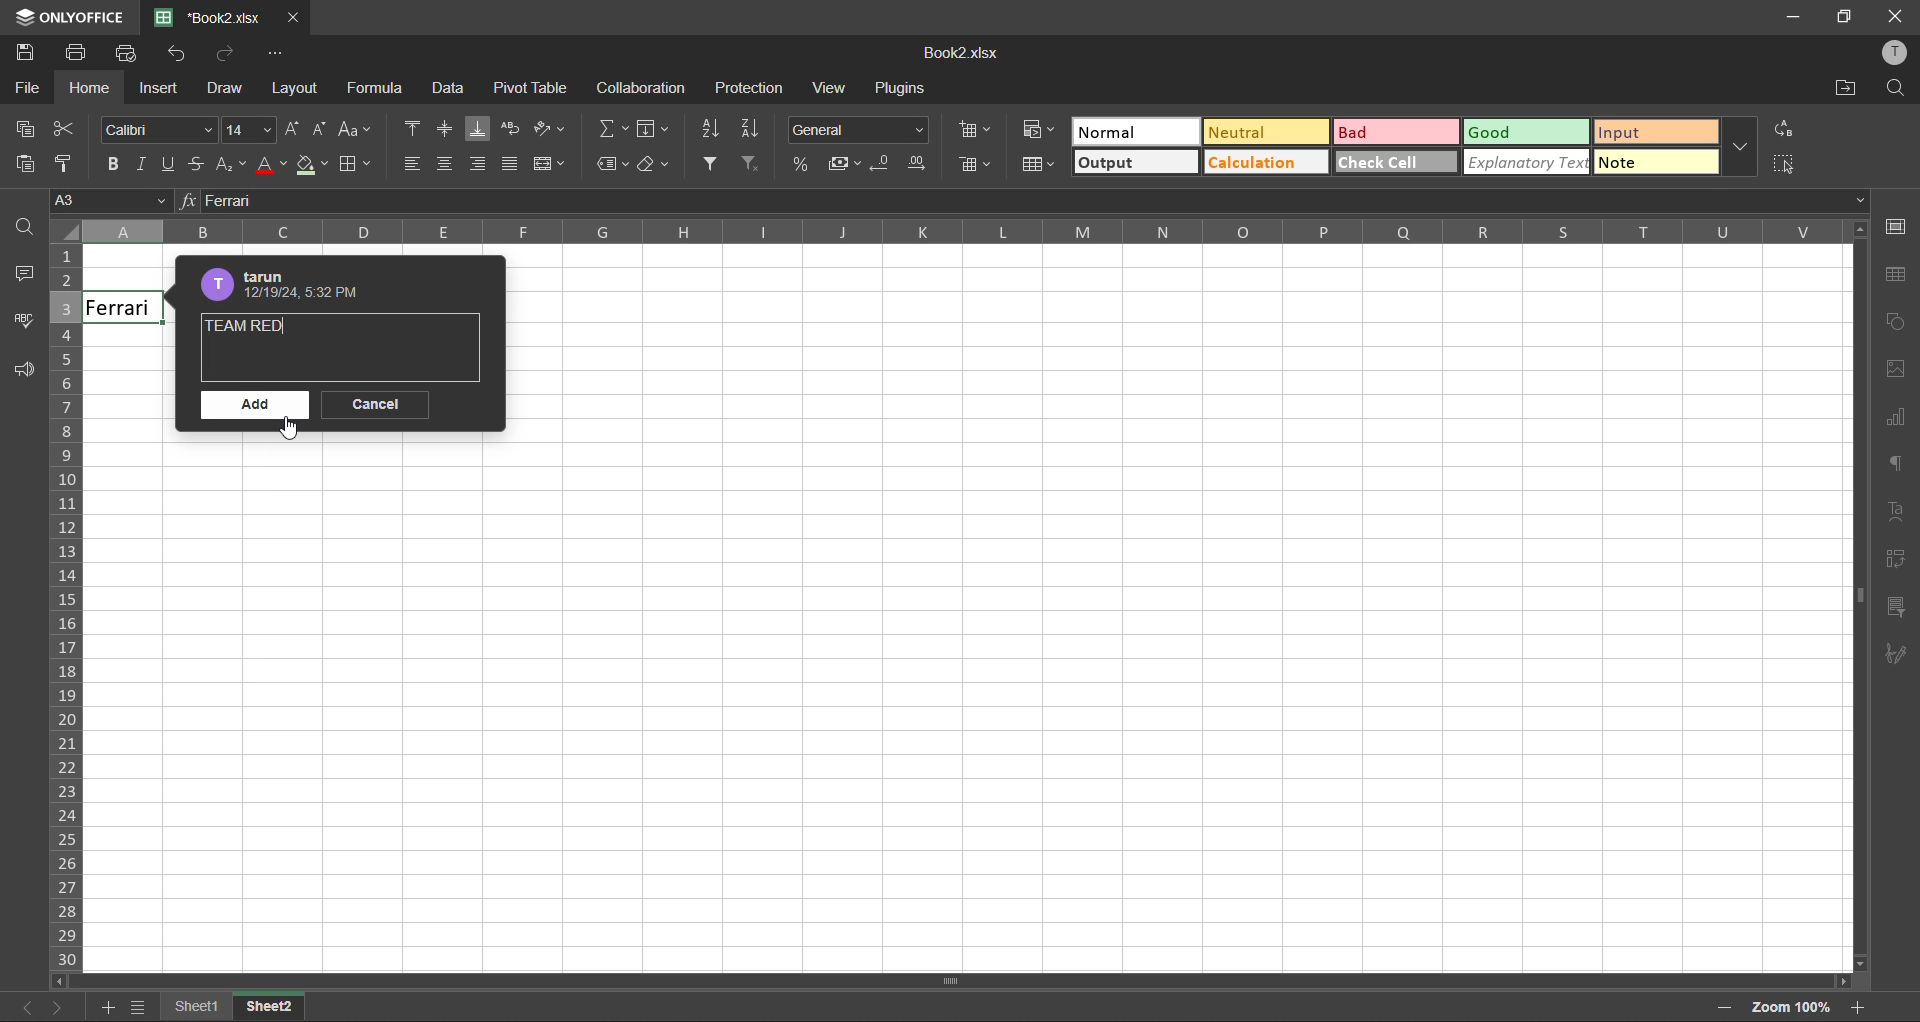 This screenshot has height=1022, width=1920. What do you see at coordinates (1861, 1006) in the screenshot?
I see `zoom in` at bounding box center [1861, 1006].